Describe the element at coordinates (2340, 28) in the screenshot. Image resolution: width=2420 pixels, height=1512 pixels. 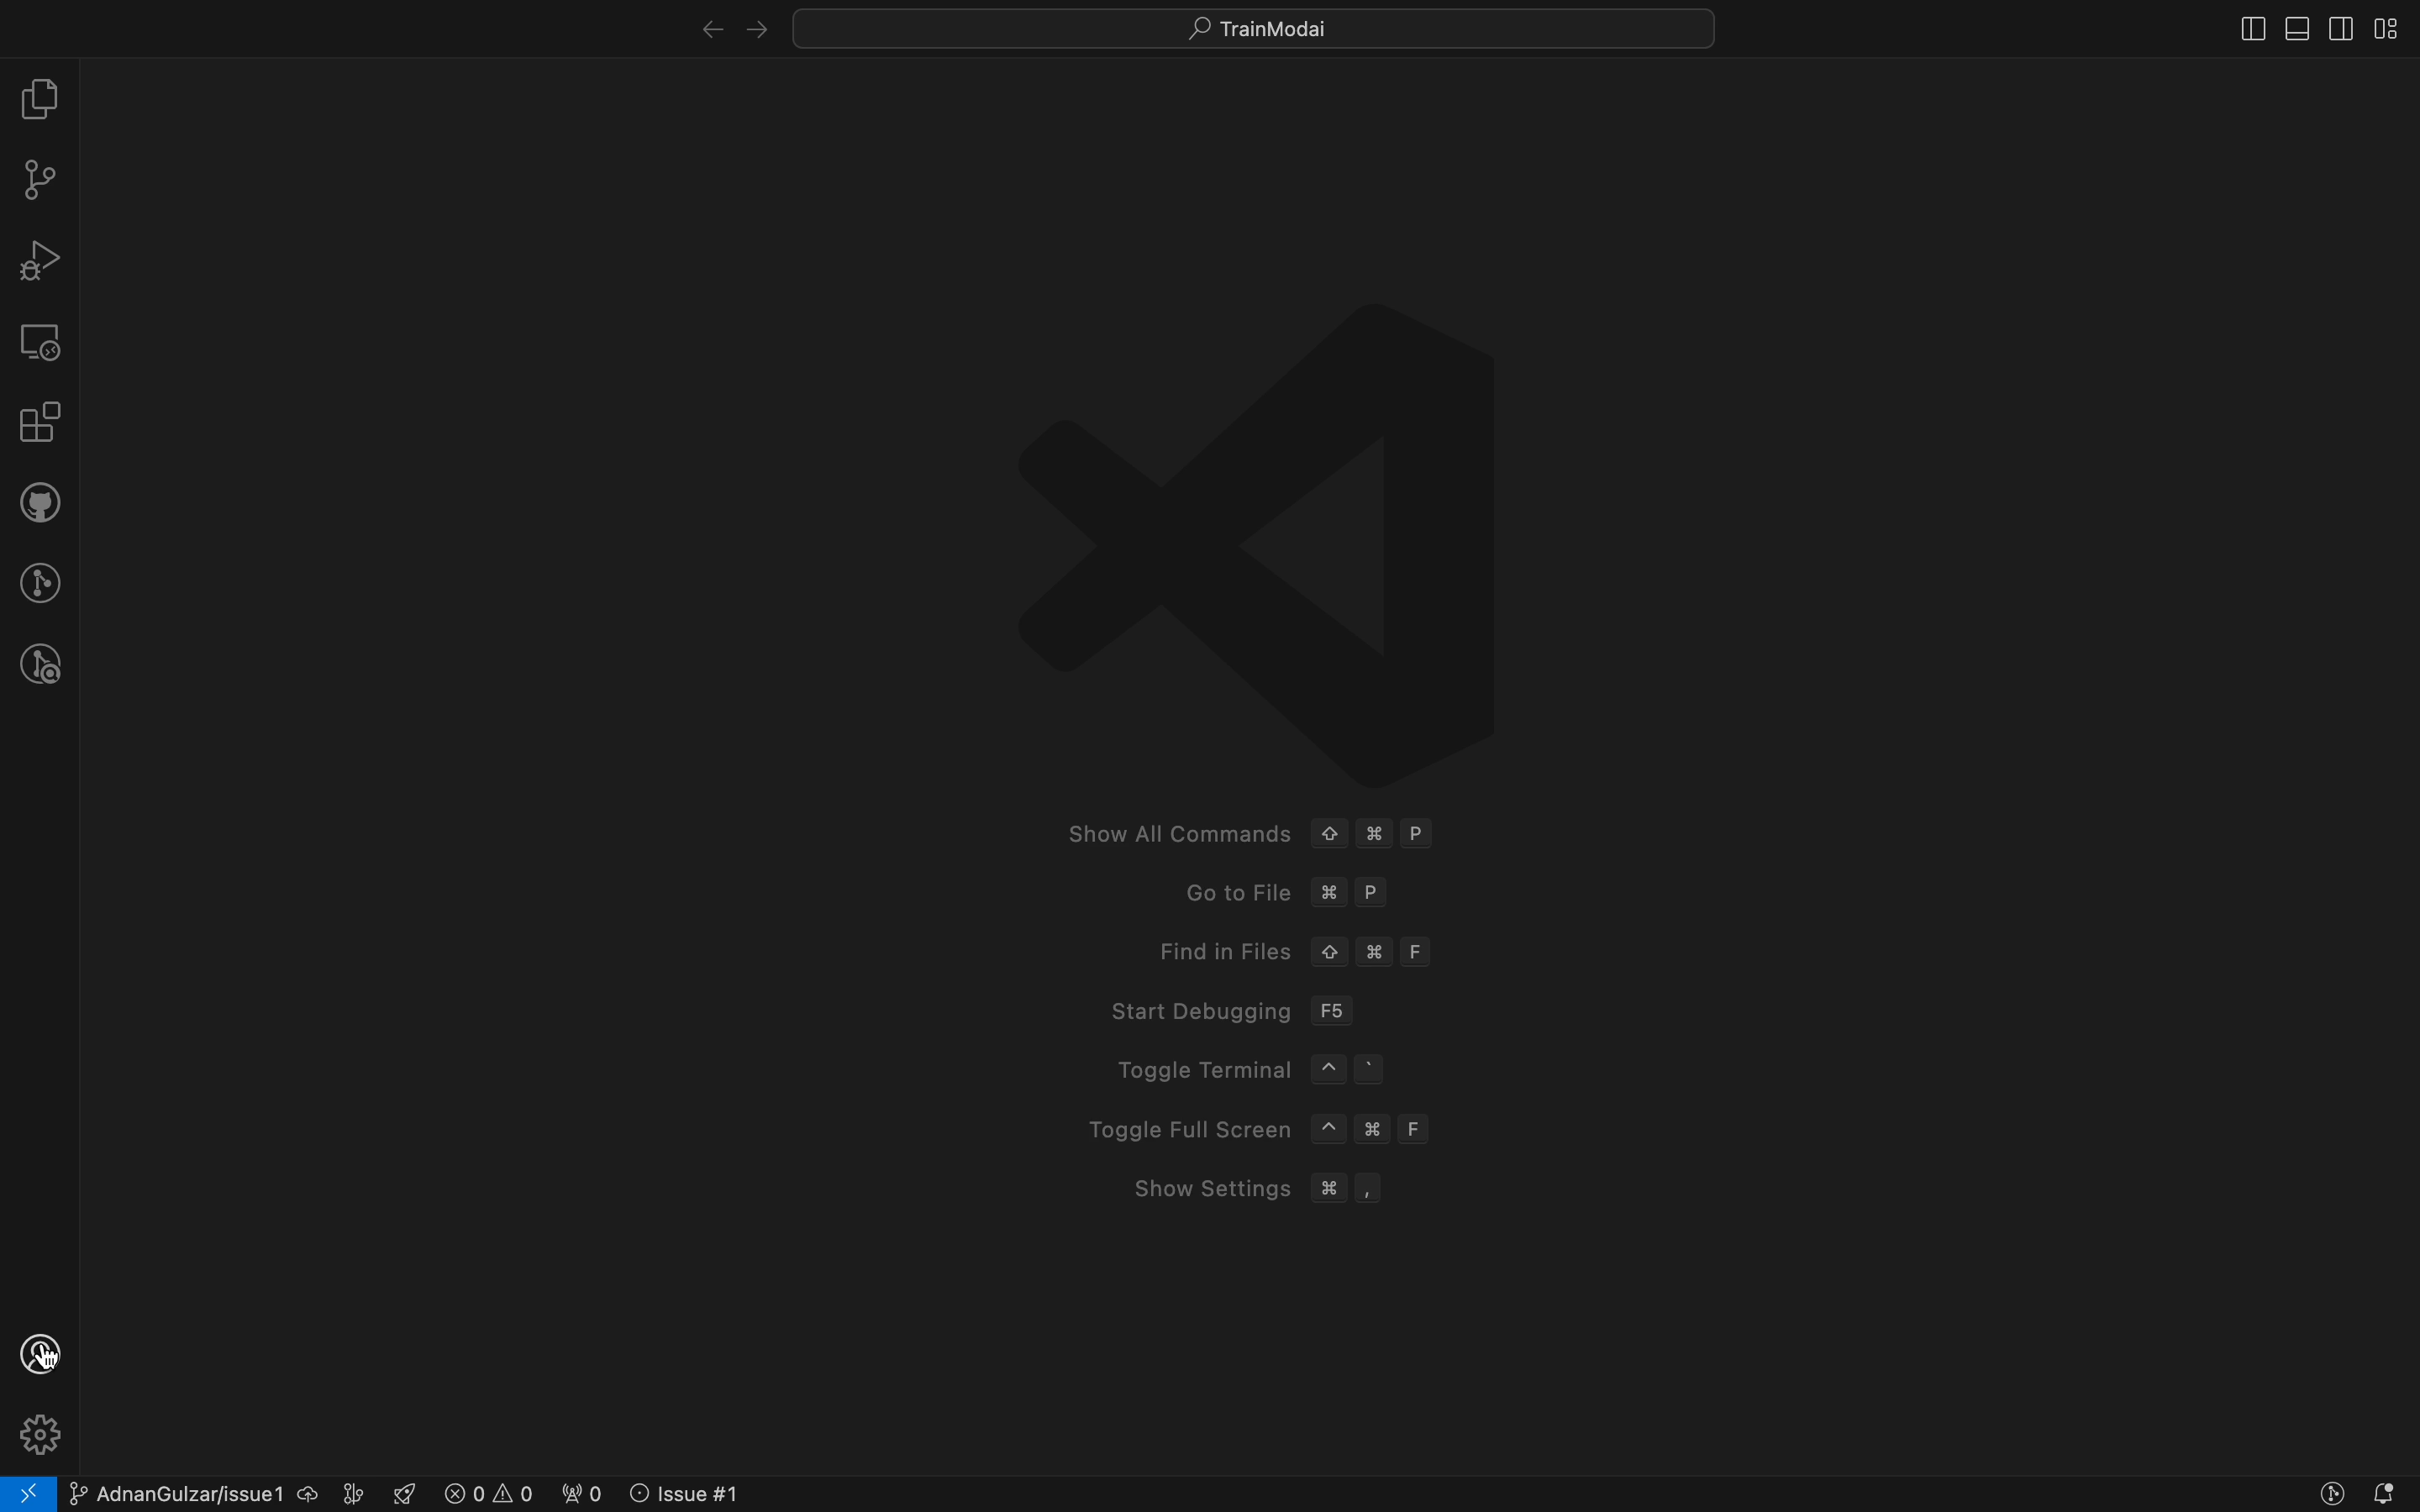
I see `toggle secondary bar` at that location.